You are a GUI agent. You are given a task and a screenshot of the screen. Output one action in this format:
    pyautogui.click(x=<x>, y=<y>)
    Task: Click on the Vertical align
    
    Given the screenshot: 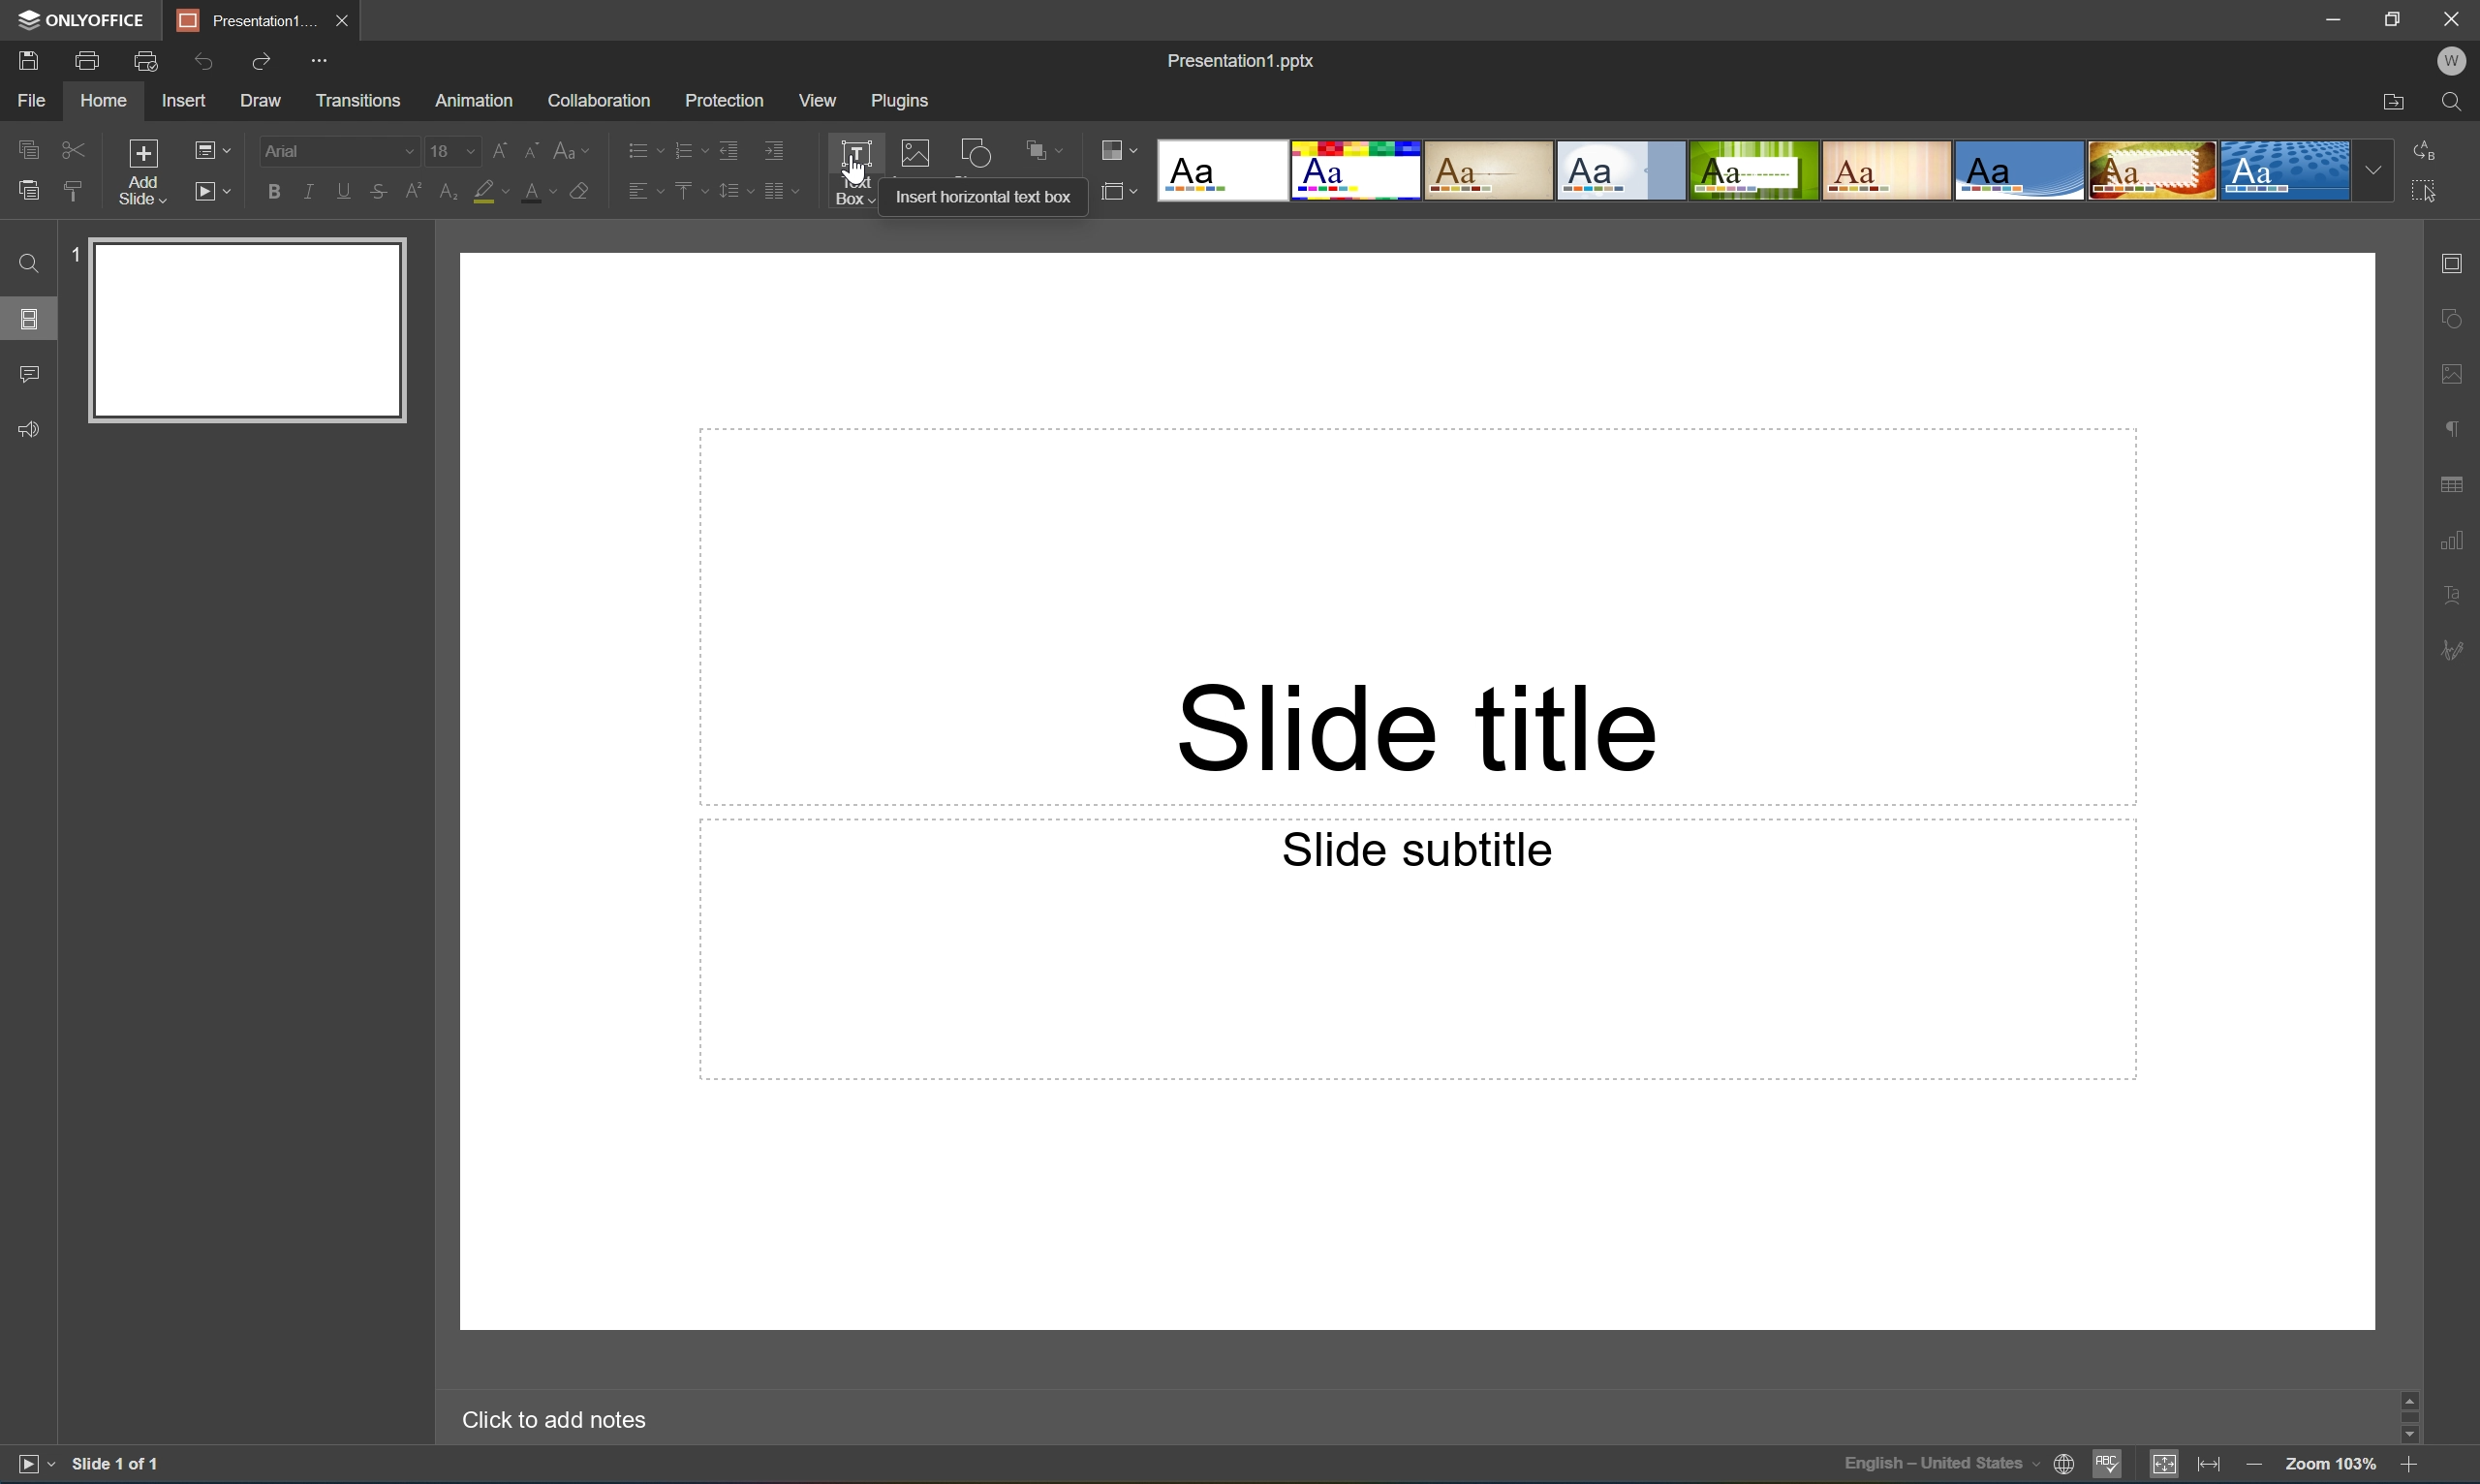 What is the action you would take?
    pyautogui.click(x=688, y=191)
    